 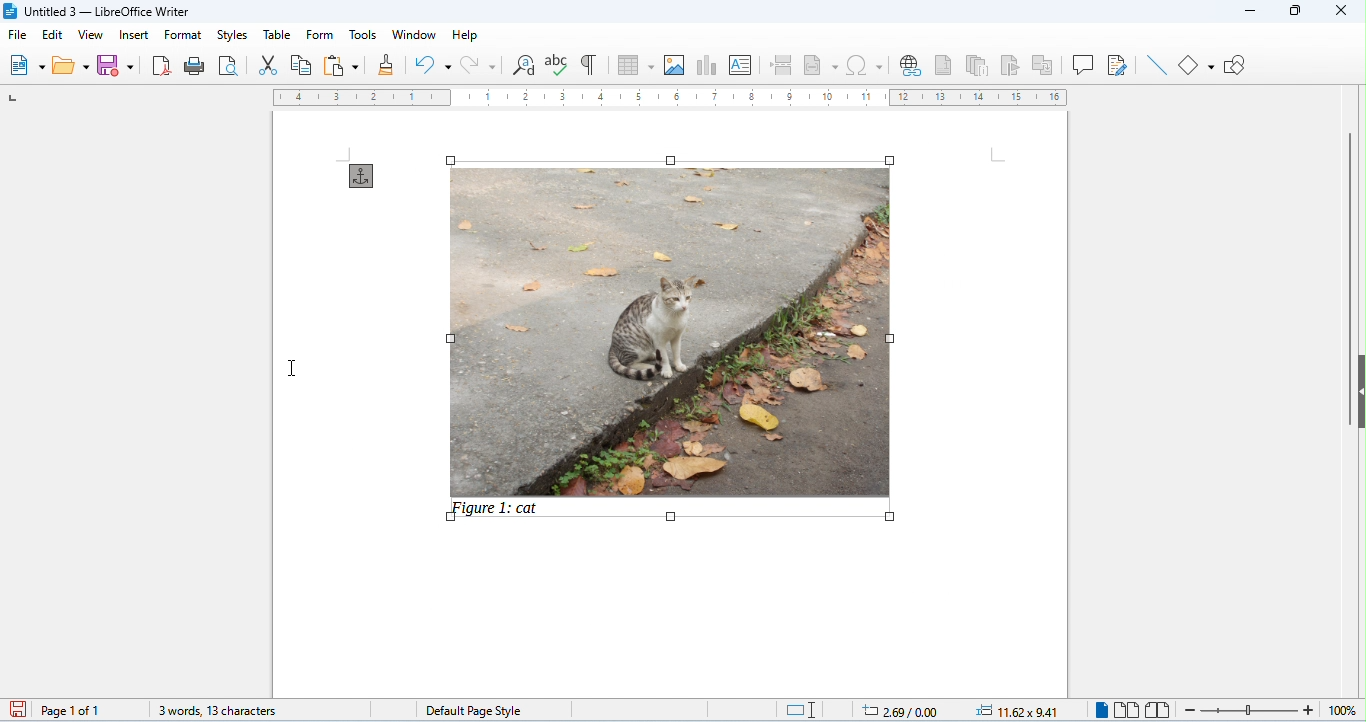 What do you see at coordinates (362, 176) in the screenshot?
I see `anchor` at bounding box center [362, 176].